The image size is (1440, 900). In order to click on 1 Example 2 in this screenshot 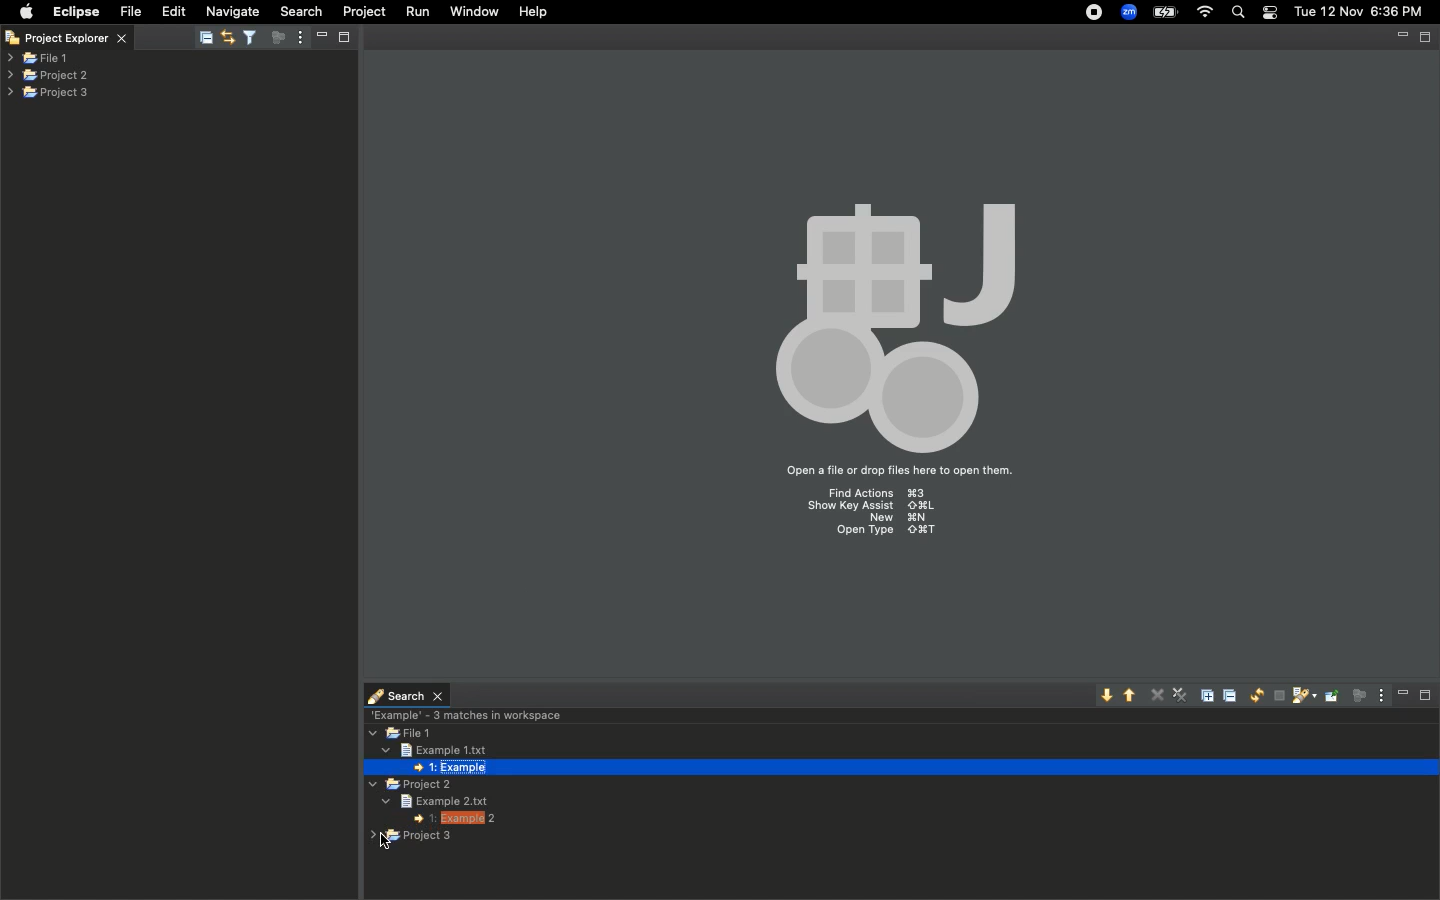, I will do `click(456, 819)`.